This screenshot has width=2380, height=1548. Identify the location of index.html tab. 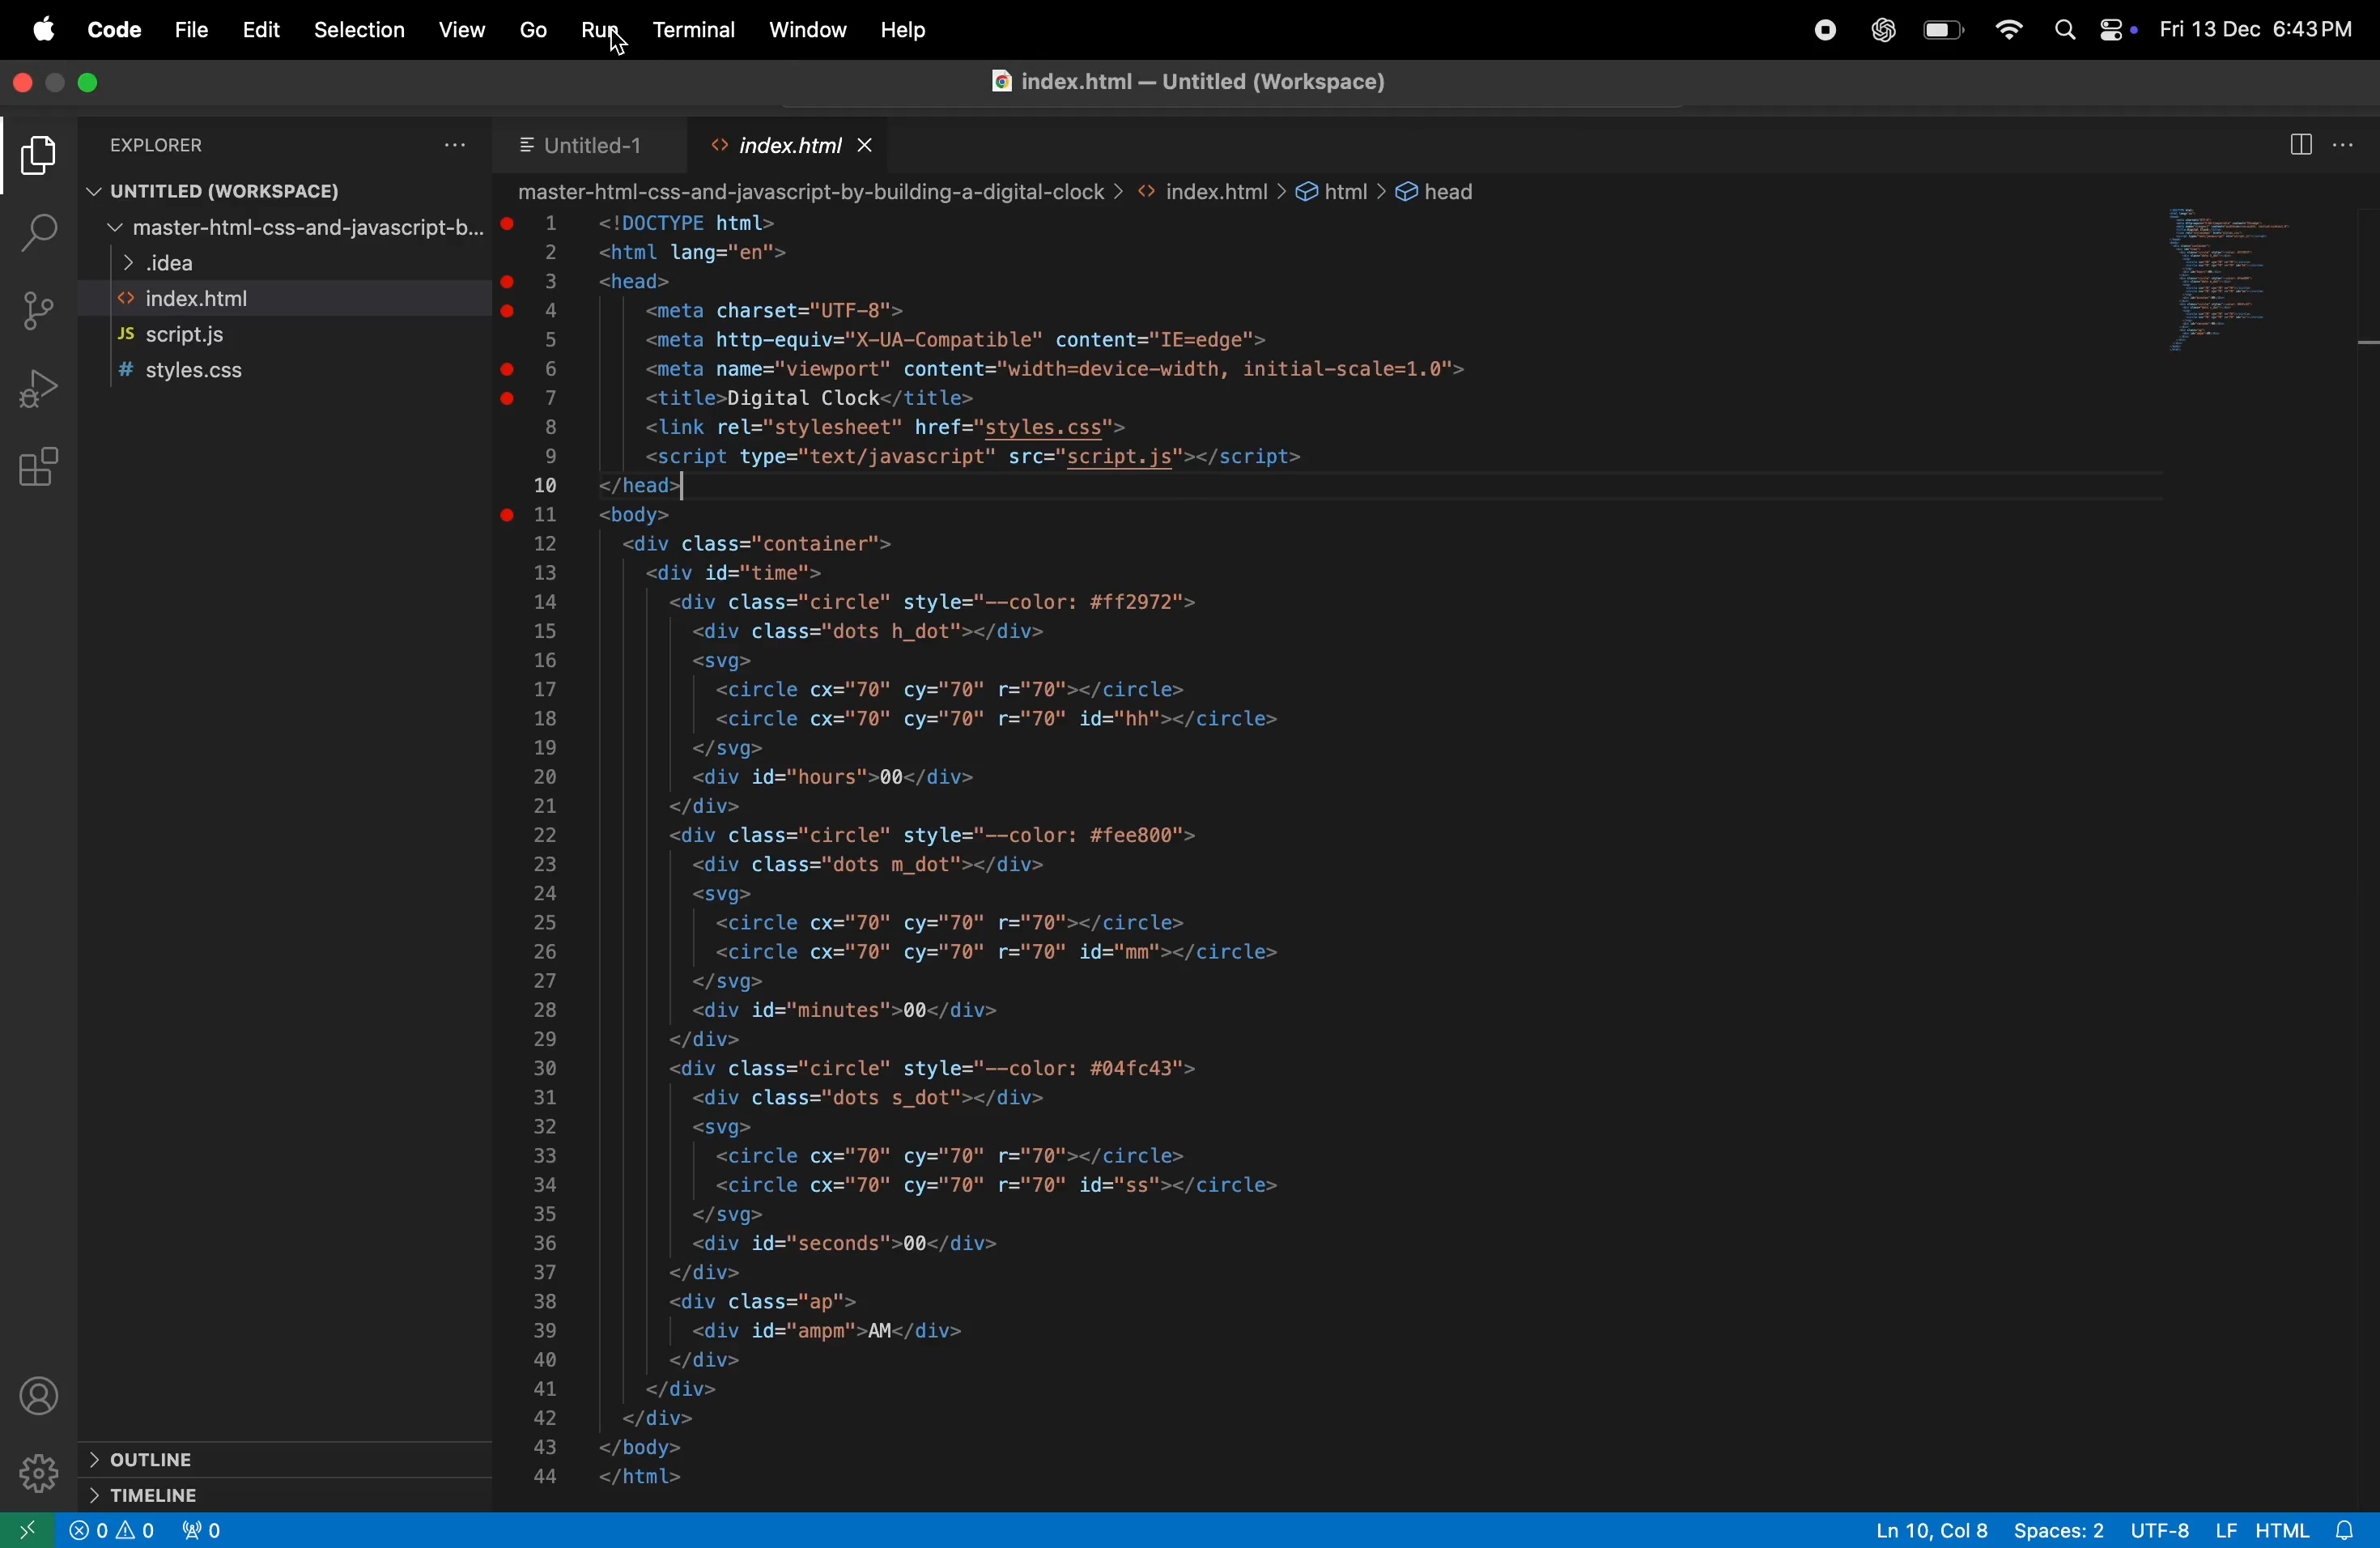
(792, 148).